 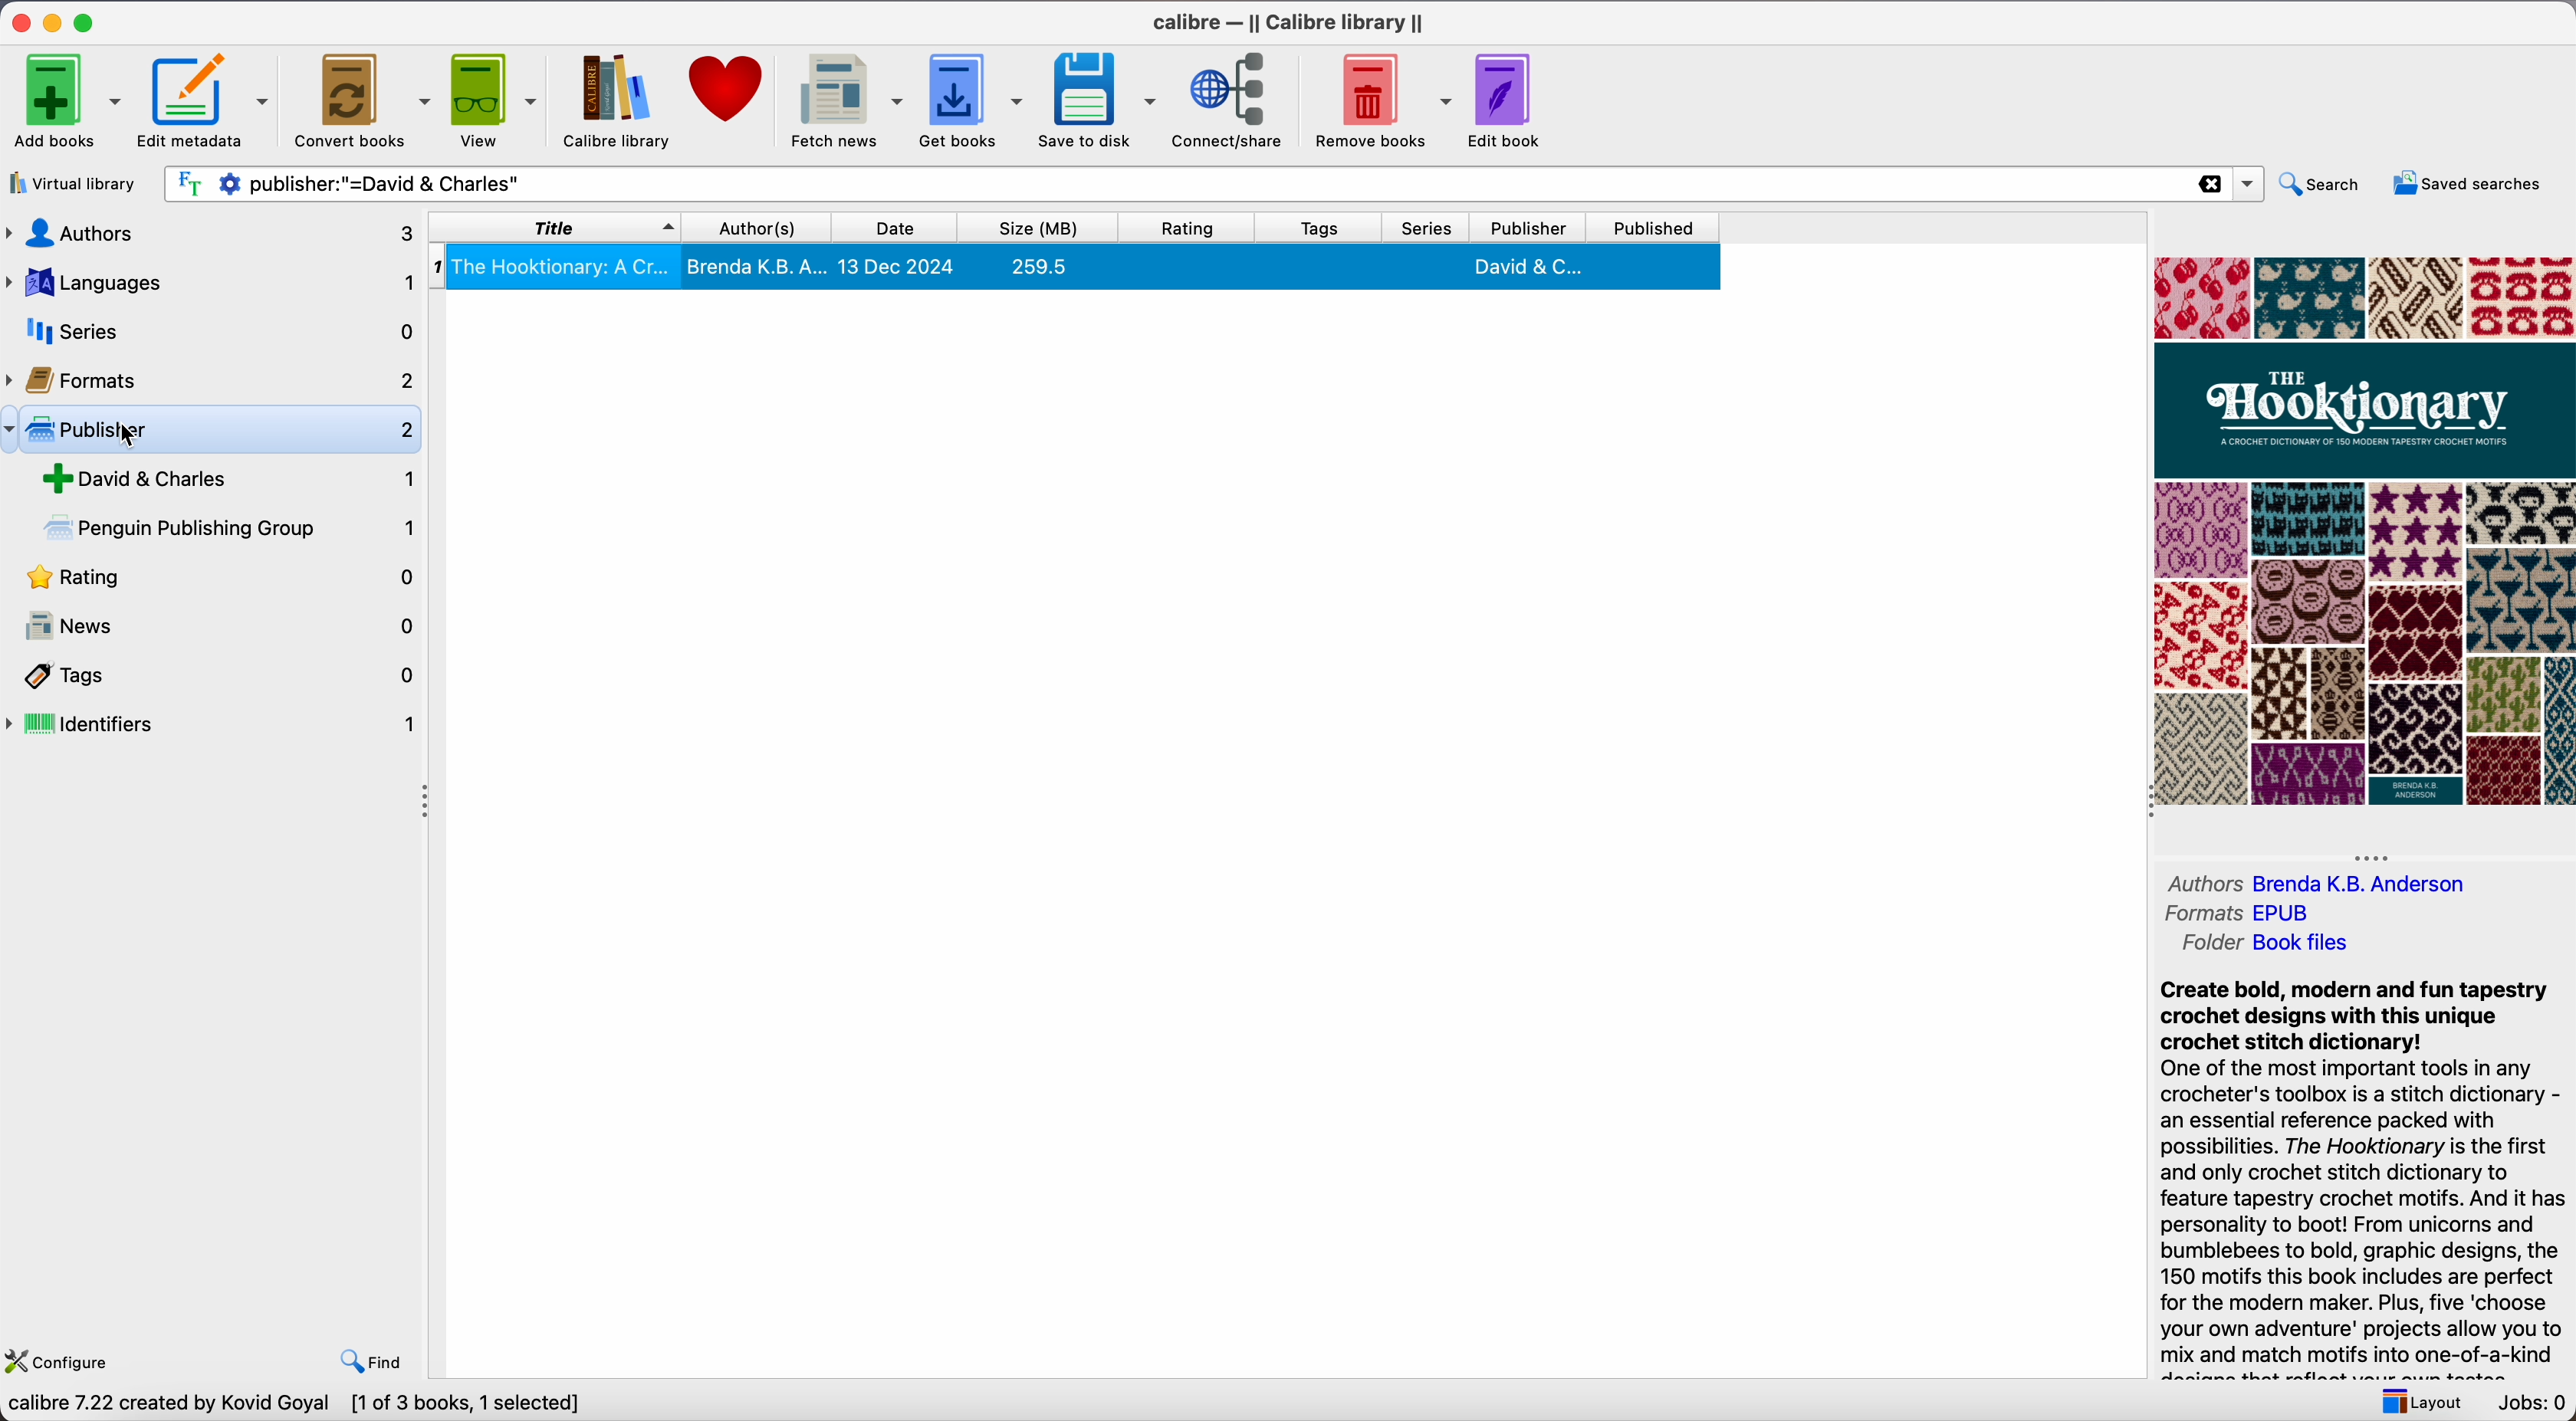 I want to click on virtual library, so click(x=77, y=183).